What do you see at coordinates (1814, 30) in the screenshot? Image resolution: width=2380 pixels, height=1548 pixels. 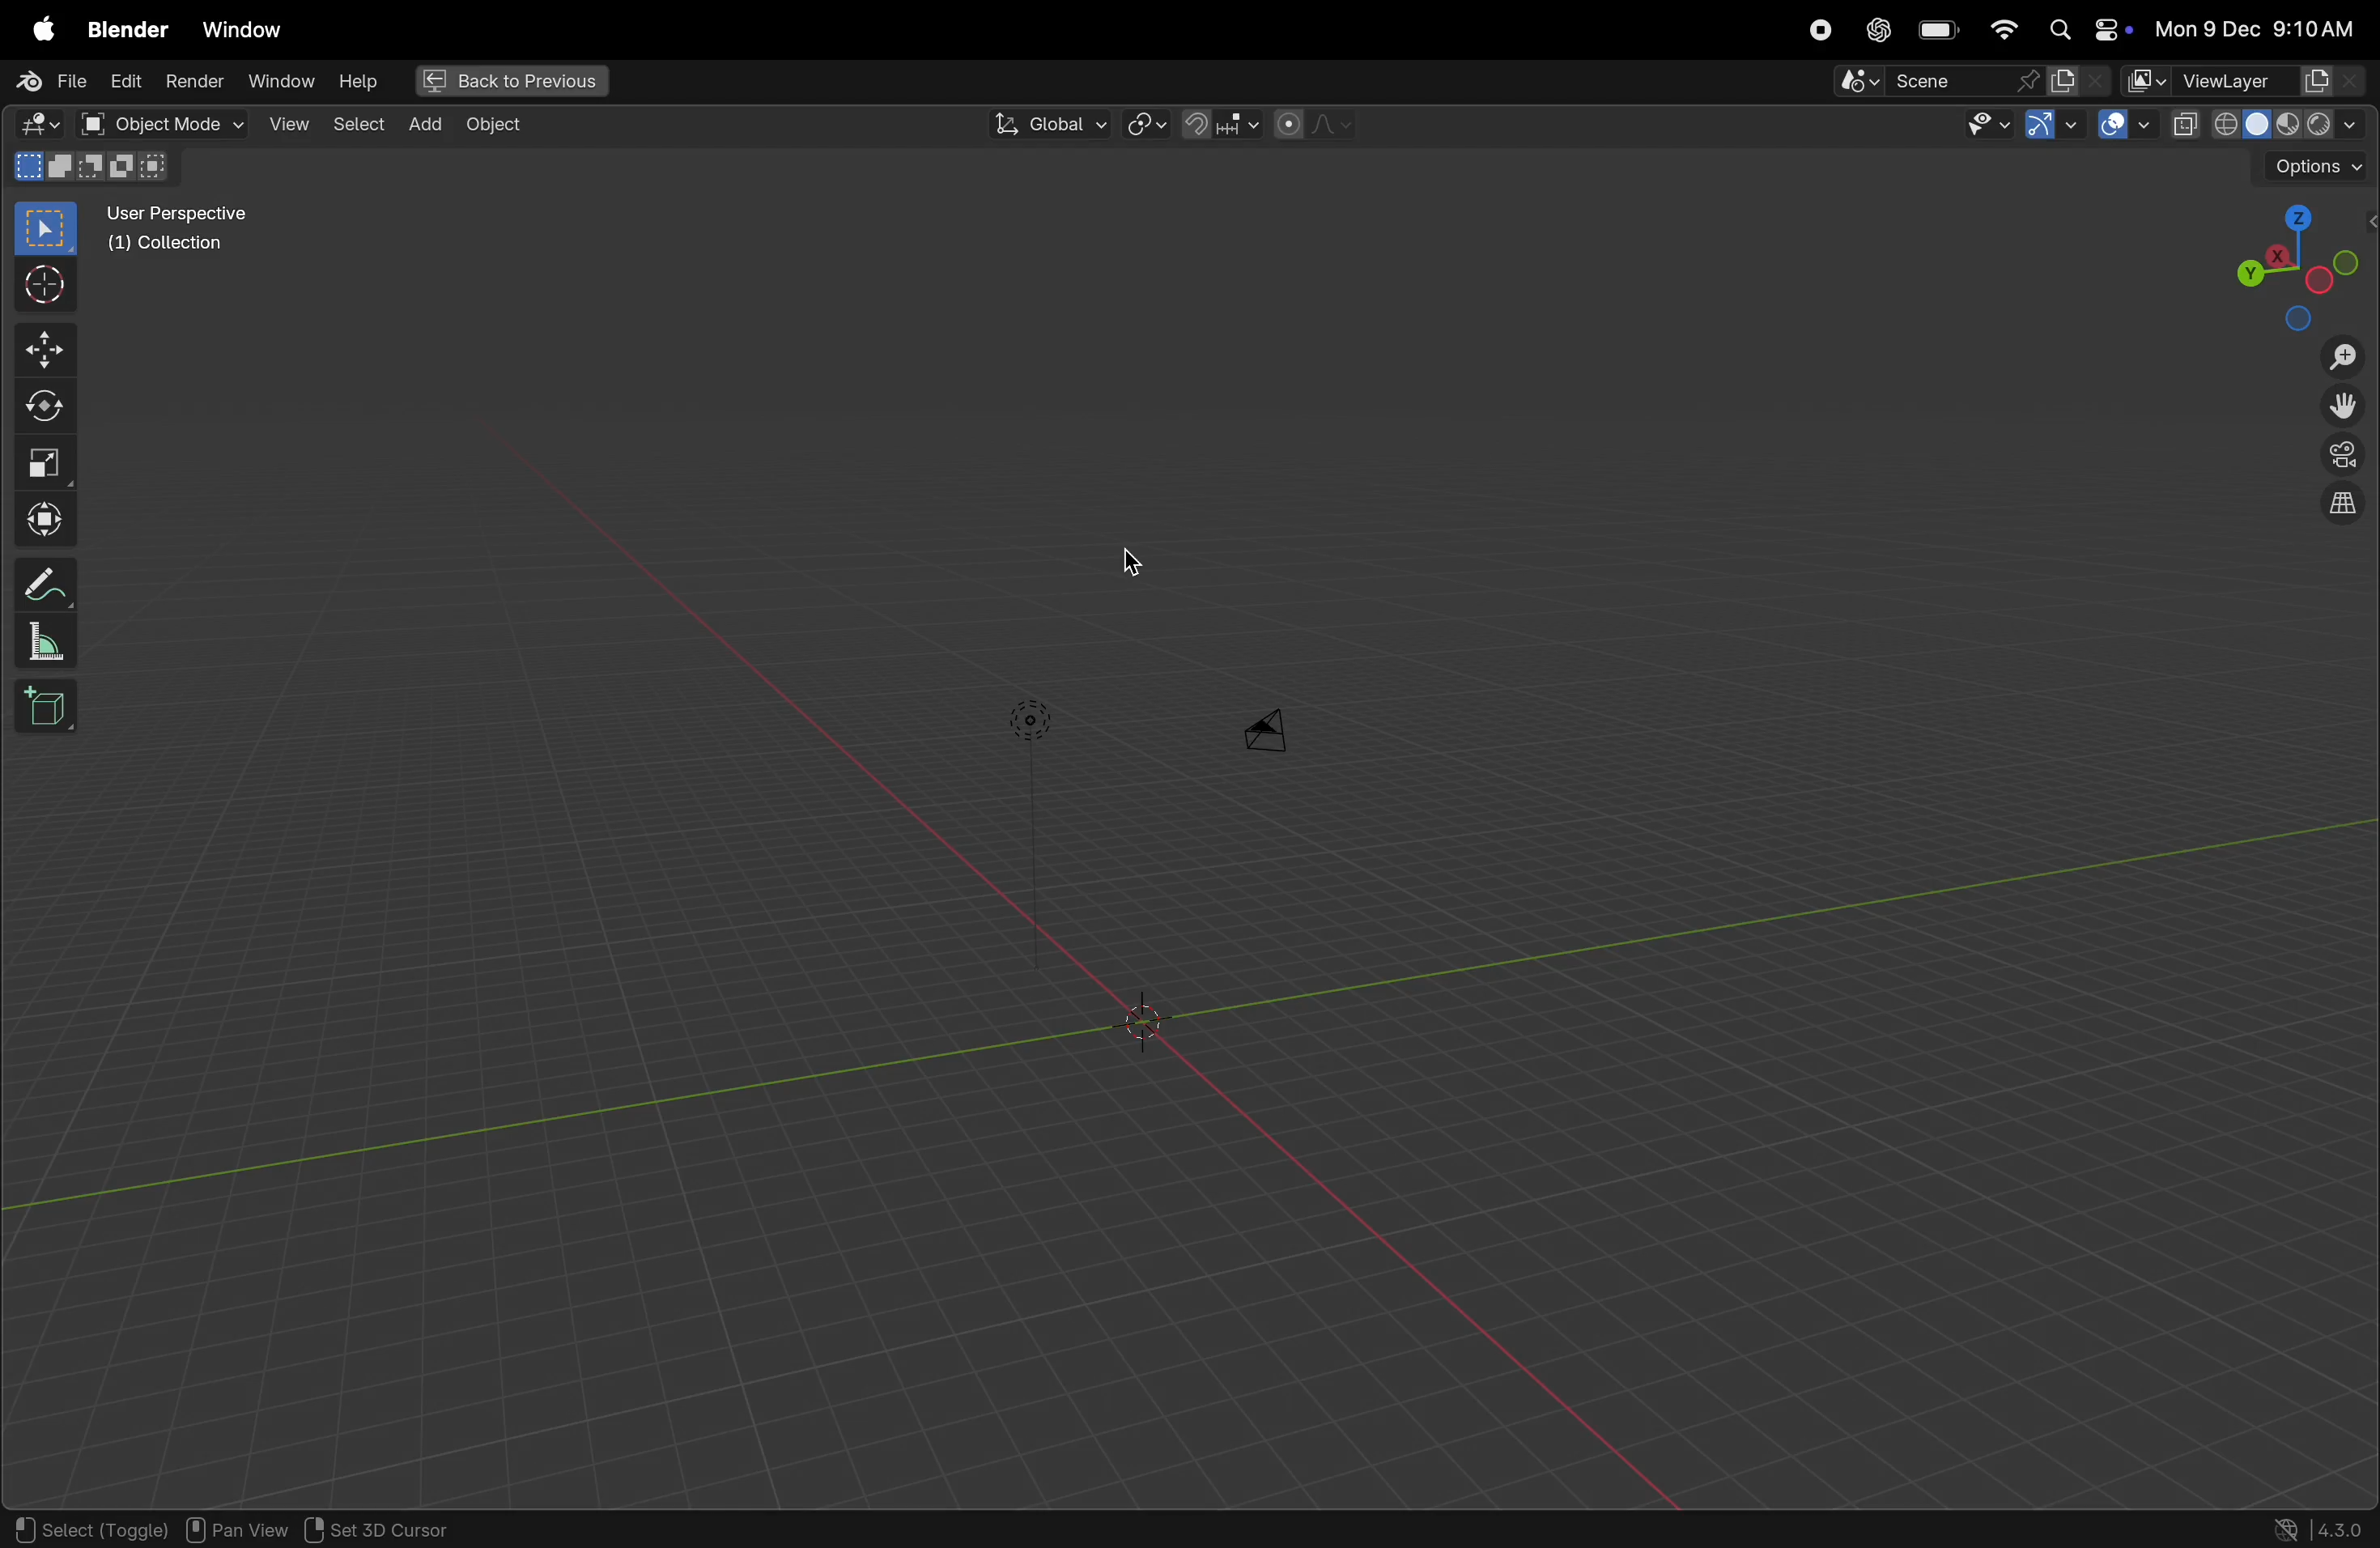 I see `record` at bounding box center [1814, 30].